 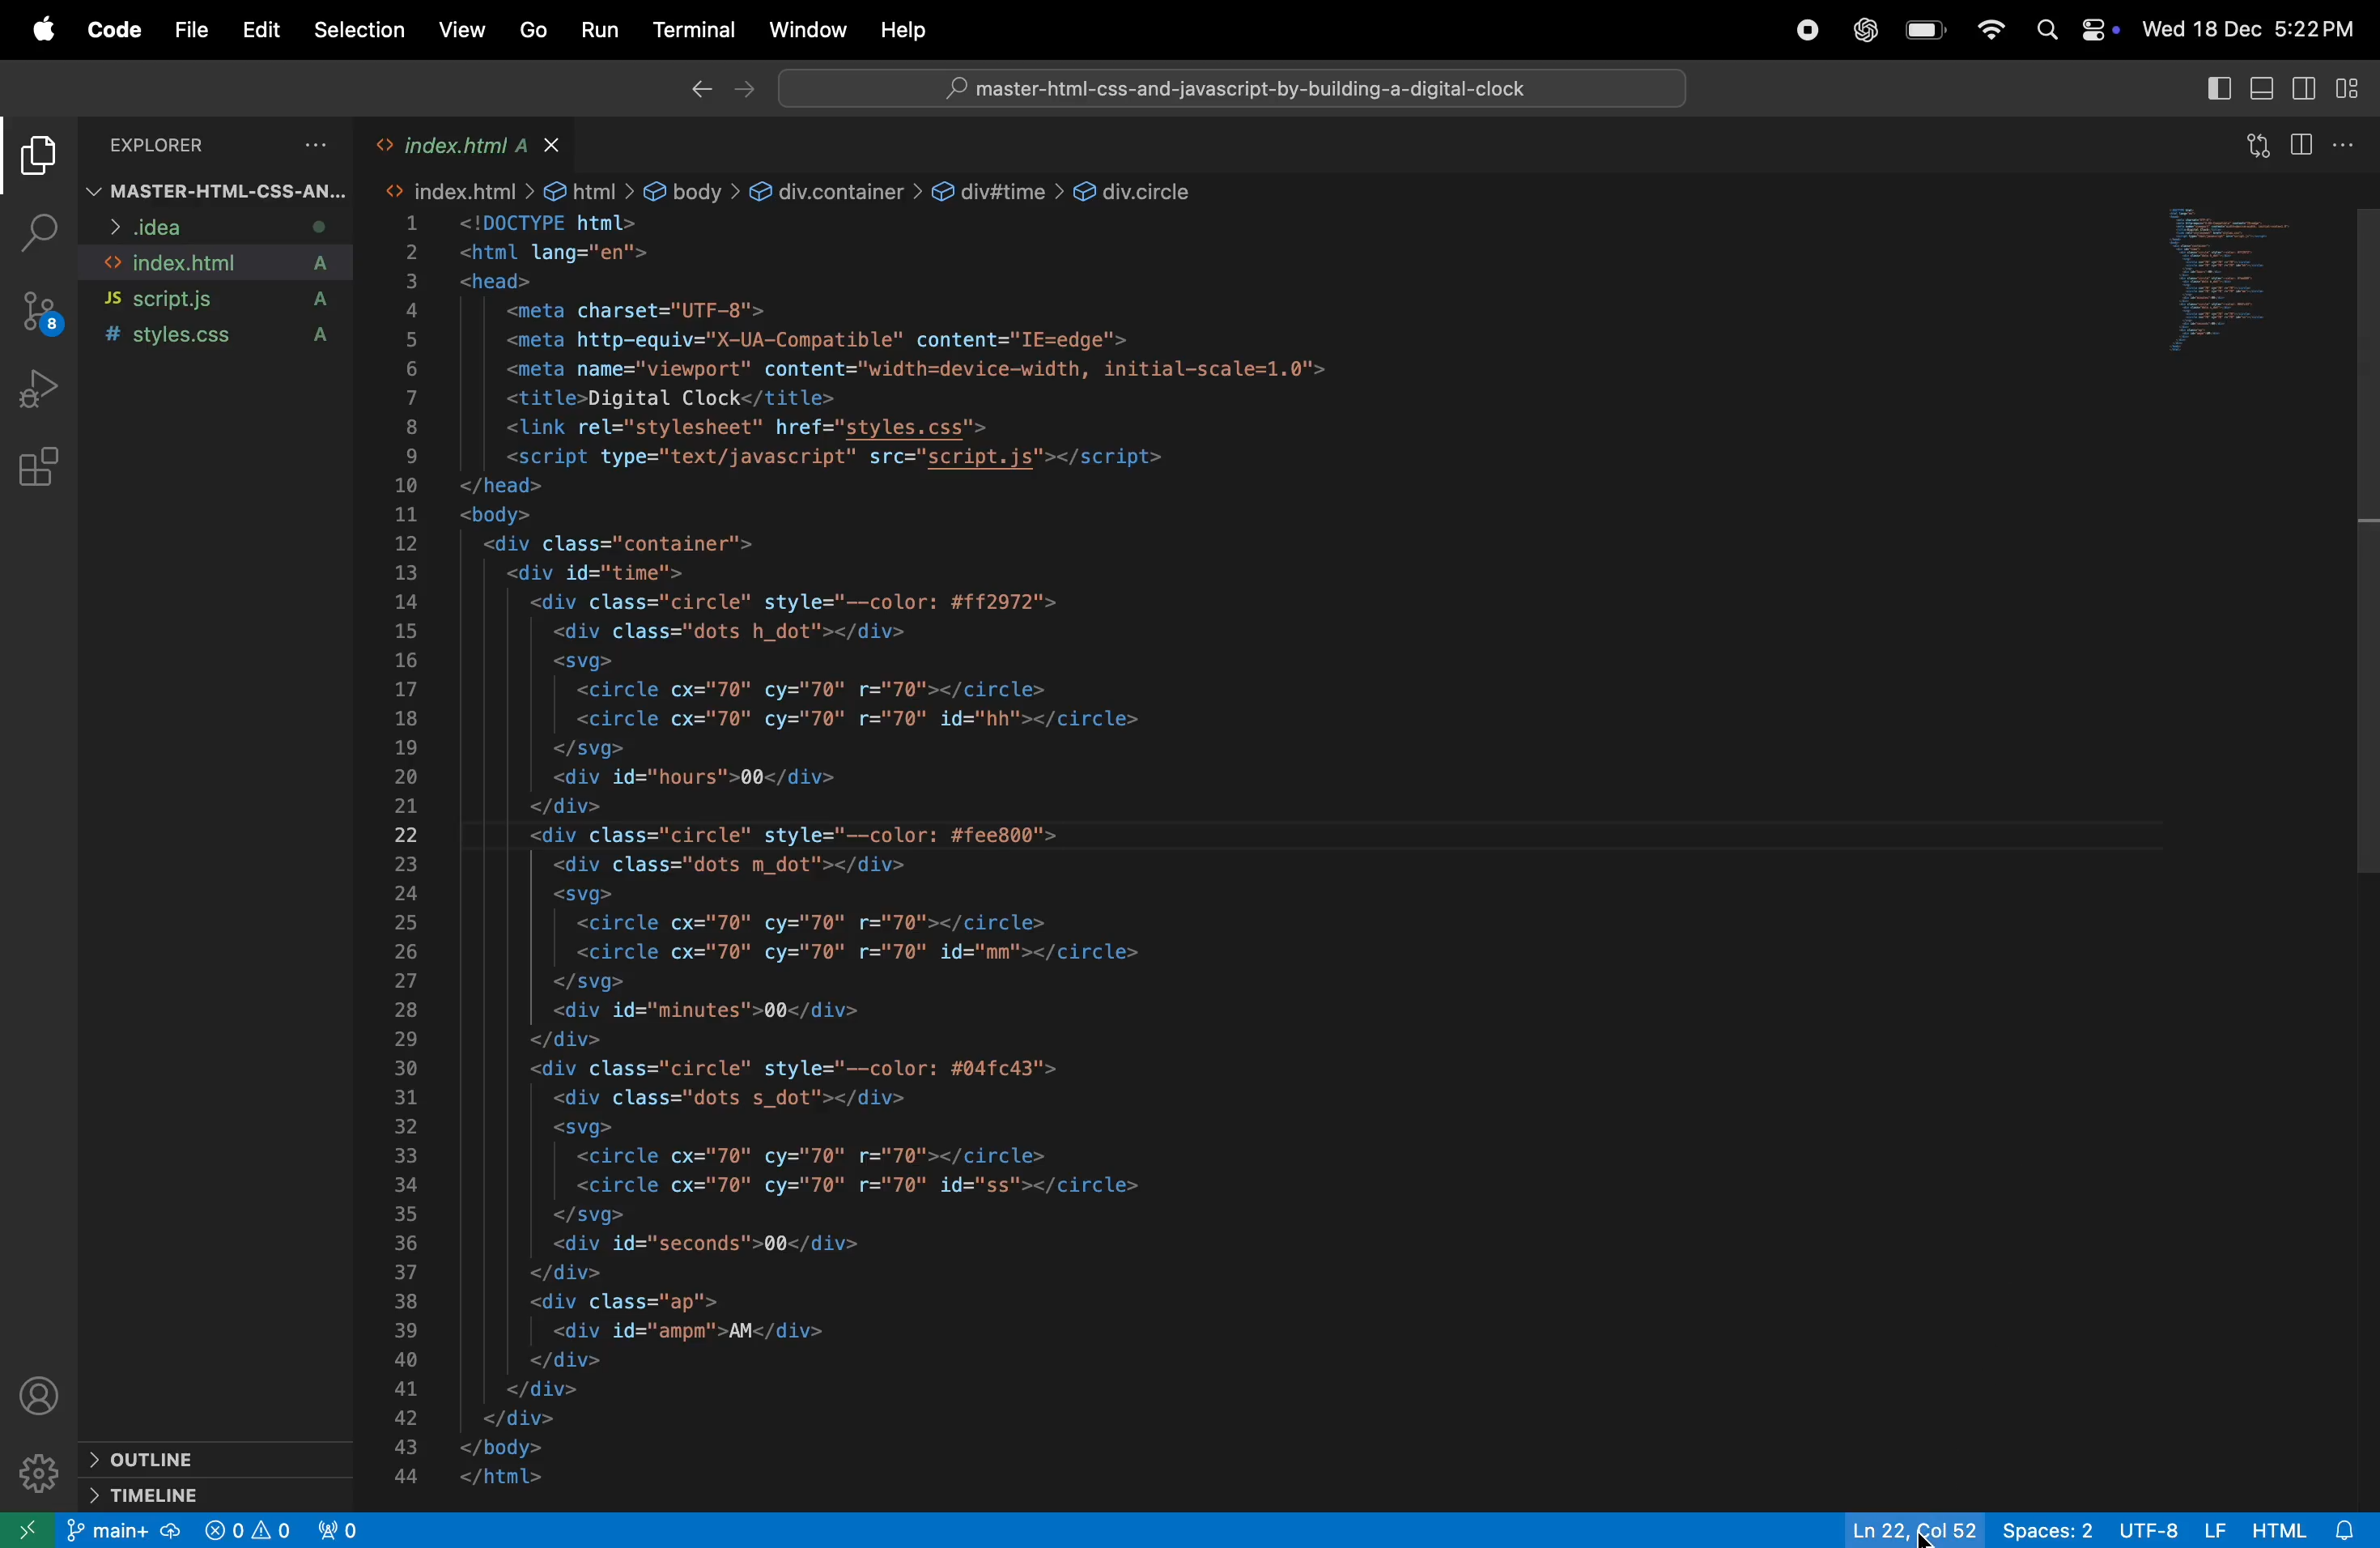 What do you see at coordinates (124, 1530) in the screenshot?
I see `main +` at bounding box center [124, 1530].